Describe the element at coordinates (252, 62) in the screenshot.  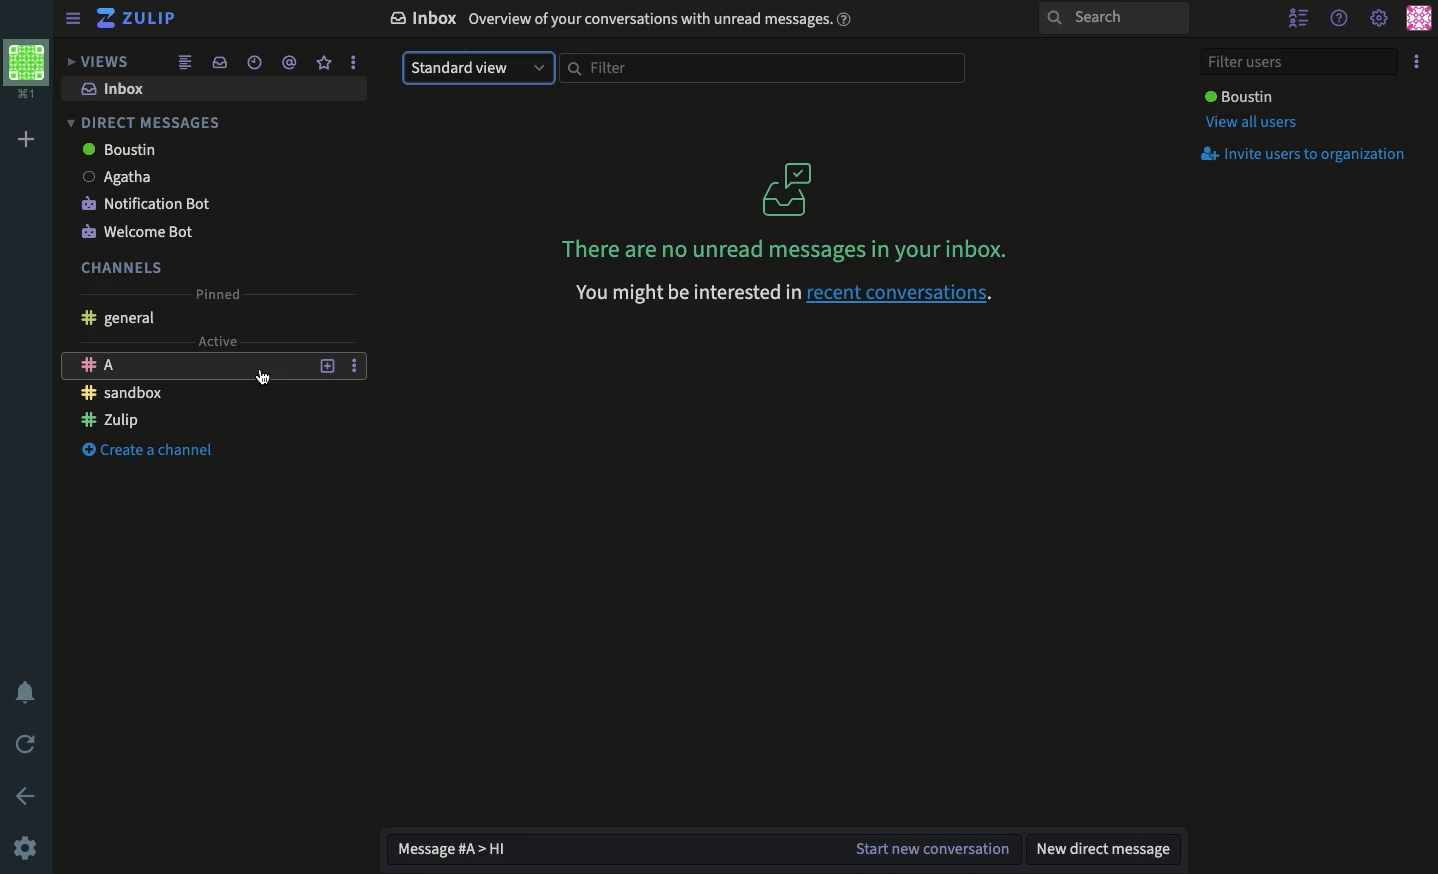
I see `Time` at that location.